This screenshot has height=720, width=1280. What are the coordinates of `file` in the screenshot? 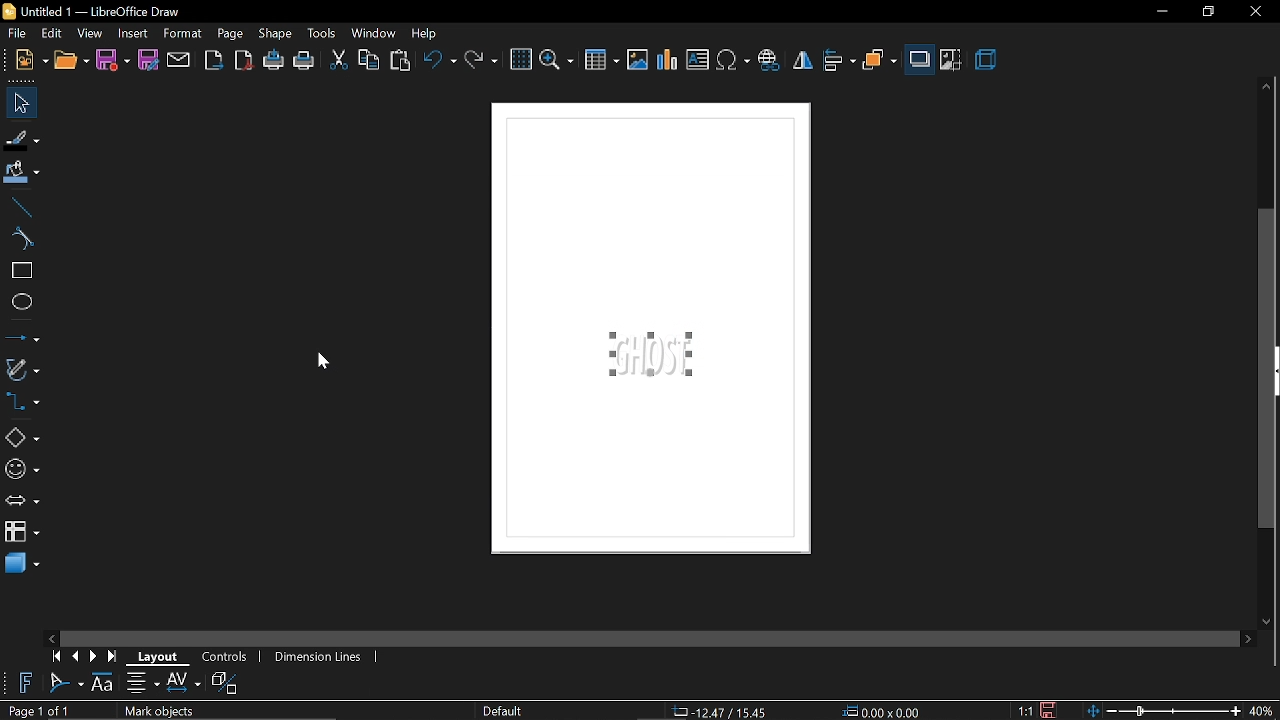 It's located at (19, 34).